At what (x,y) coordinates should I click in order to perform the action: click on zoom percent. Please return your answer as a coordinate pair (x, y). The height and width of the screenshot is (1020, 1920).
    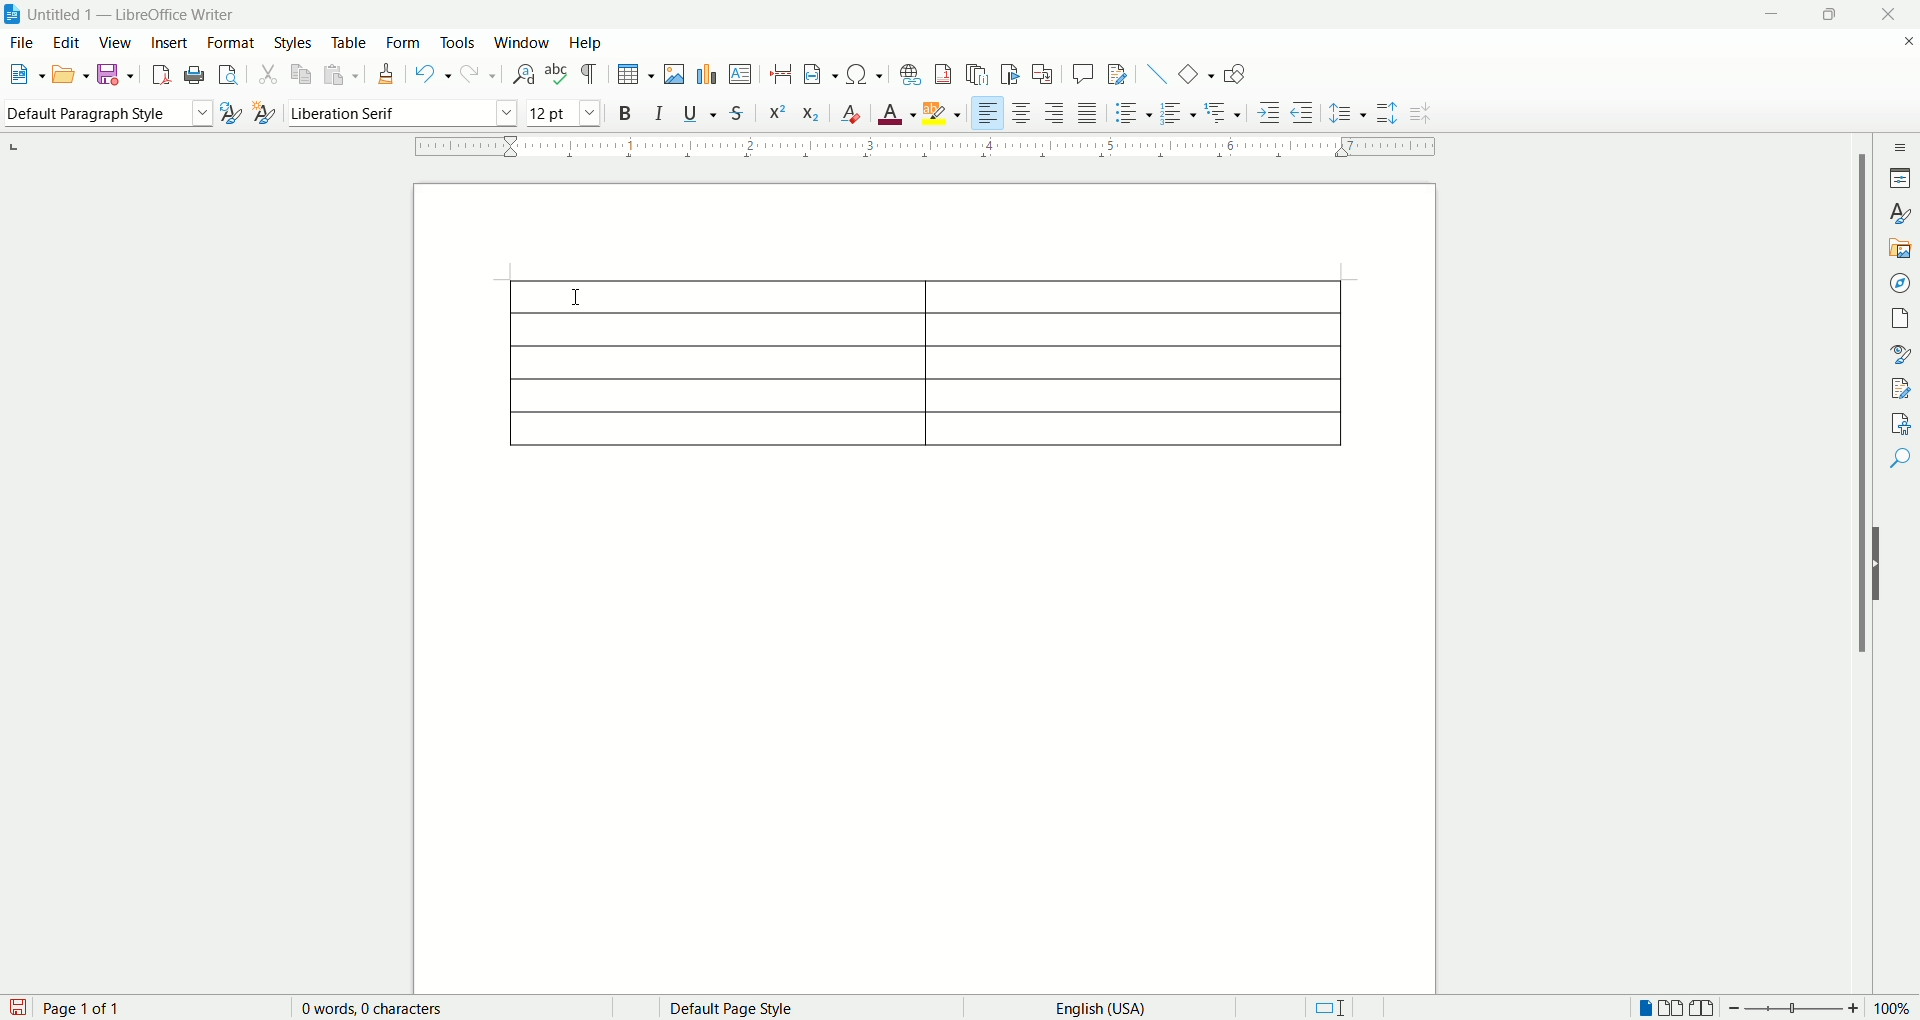
    Looking at the image, I should click on (1894, 1007).